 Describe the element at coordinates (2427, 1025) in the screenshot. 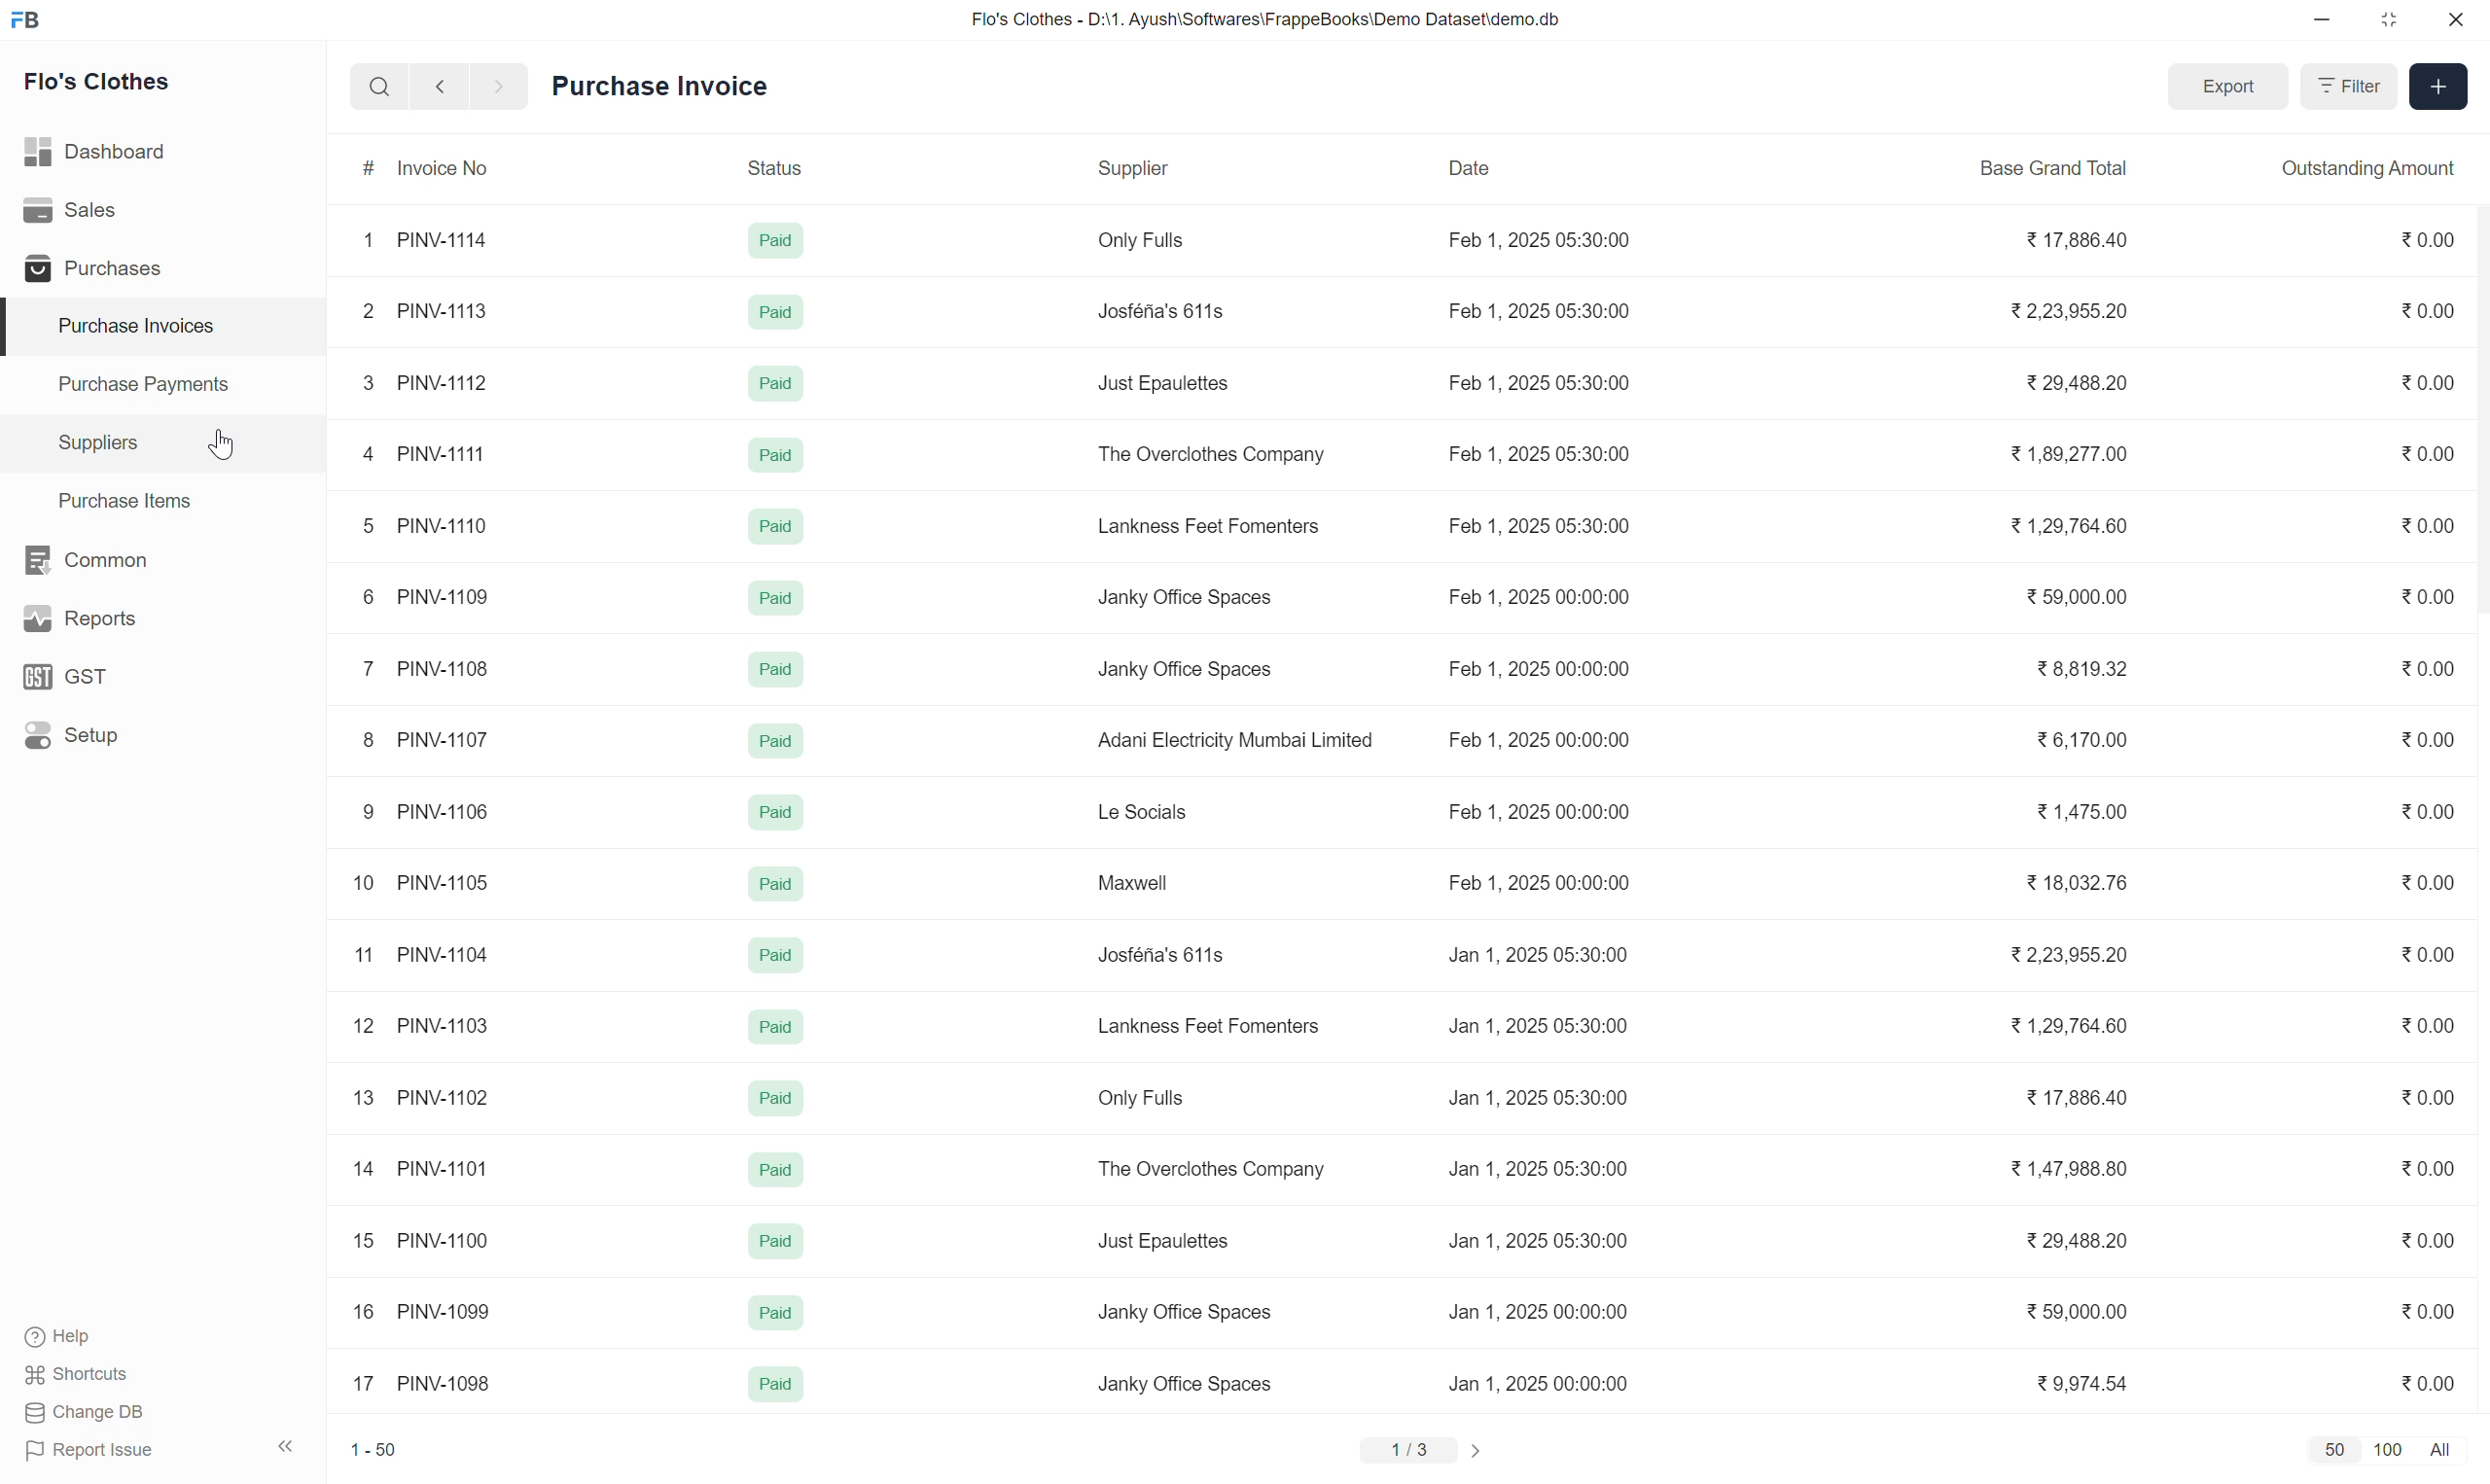

I see `0.00` at that location.